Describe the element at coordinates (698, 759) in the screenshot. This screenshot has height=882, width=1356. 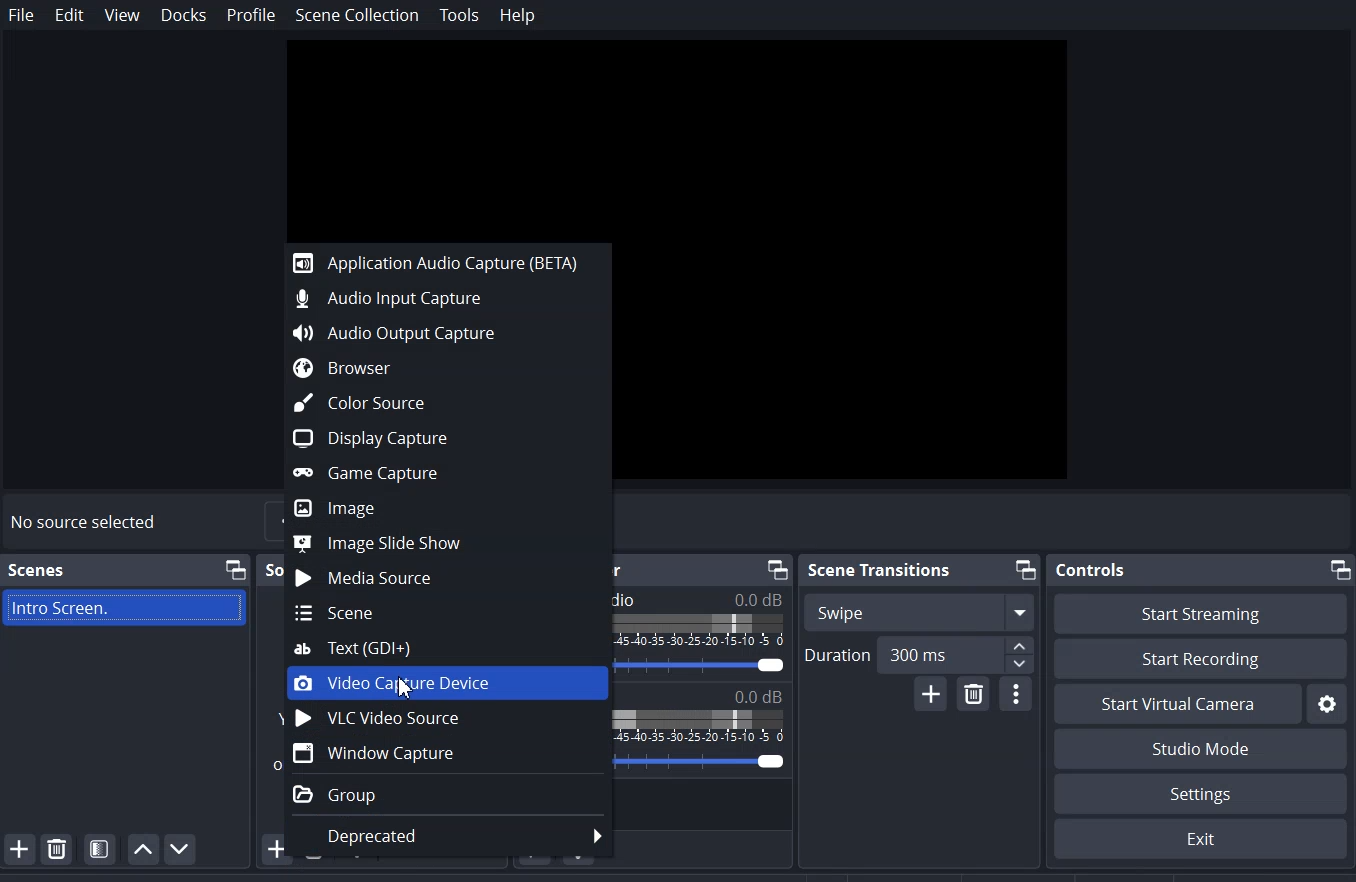
I see `Volume Adjuster` at that location.